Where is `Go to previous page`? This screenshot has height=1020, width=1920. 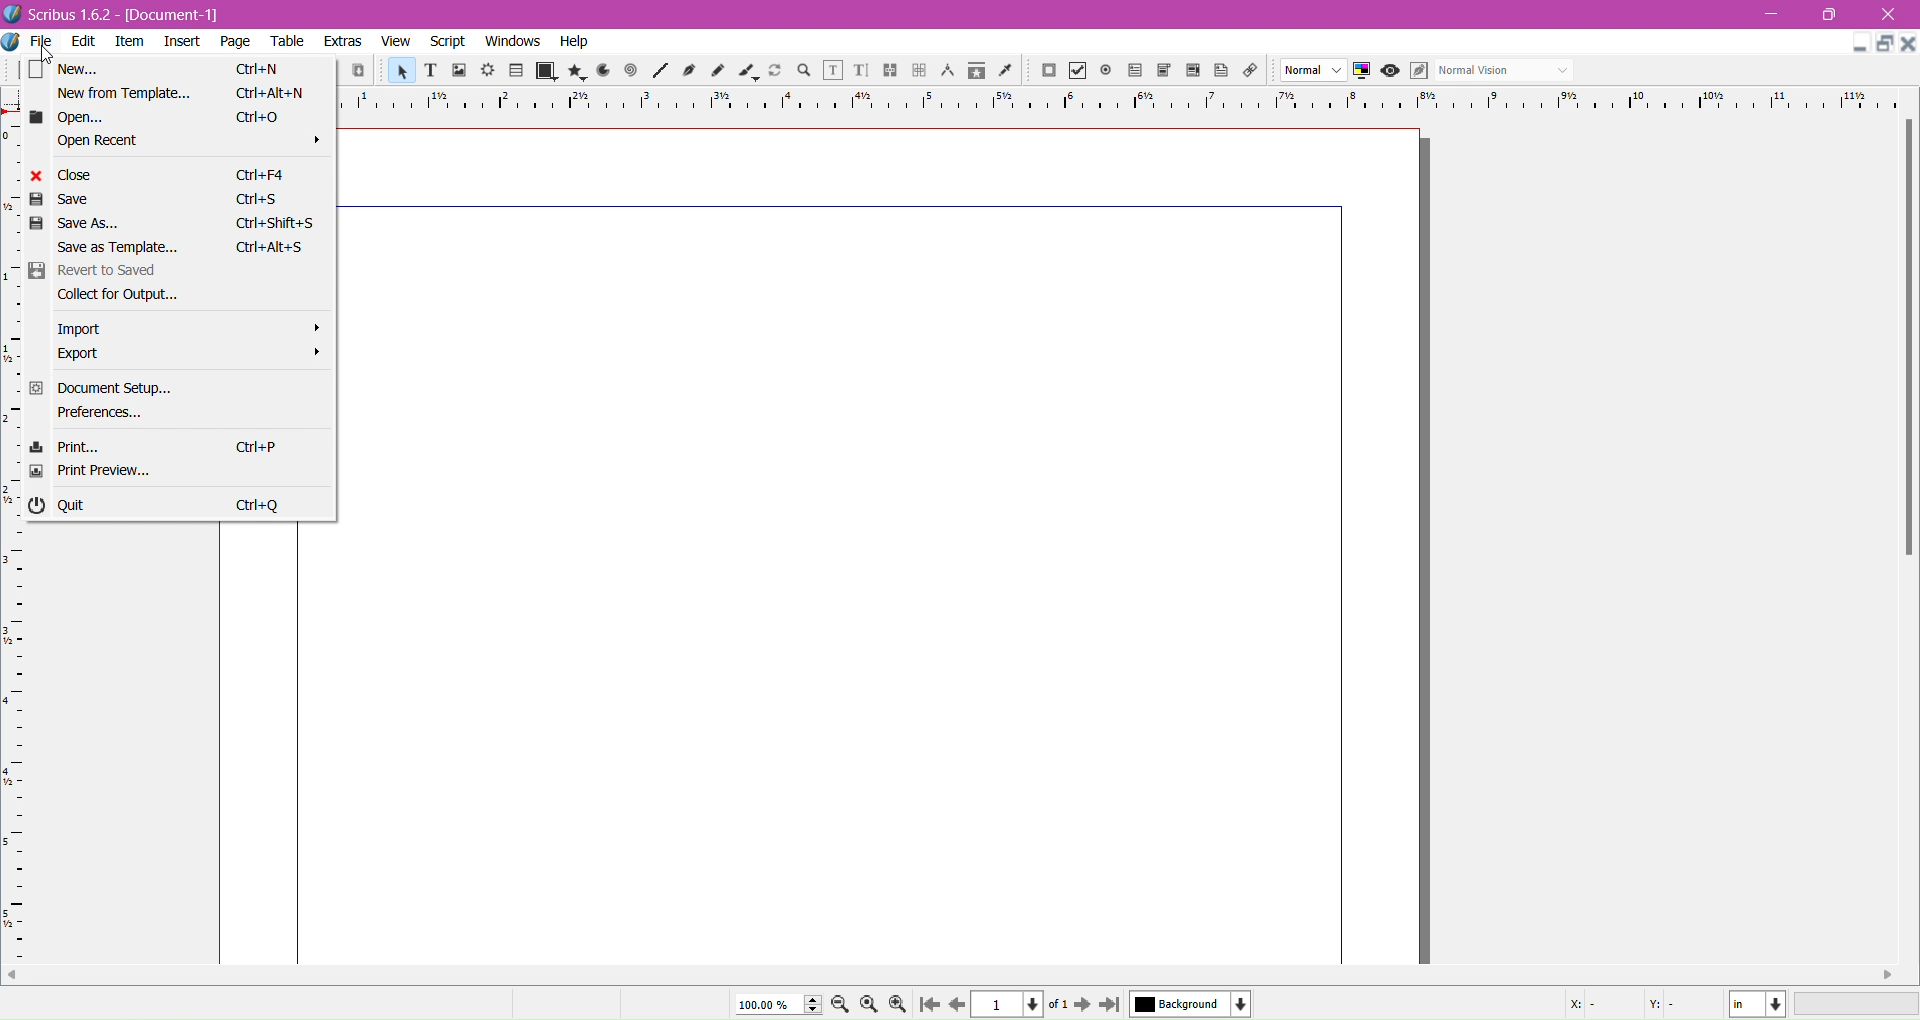 Go to previous page is located at coordinates (954, 1005).